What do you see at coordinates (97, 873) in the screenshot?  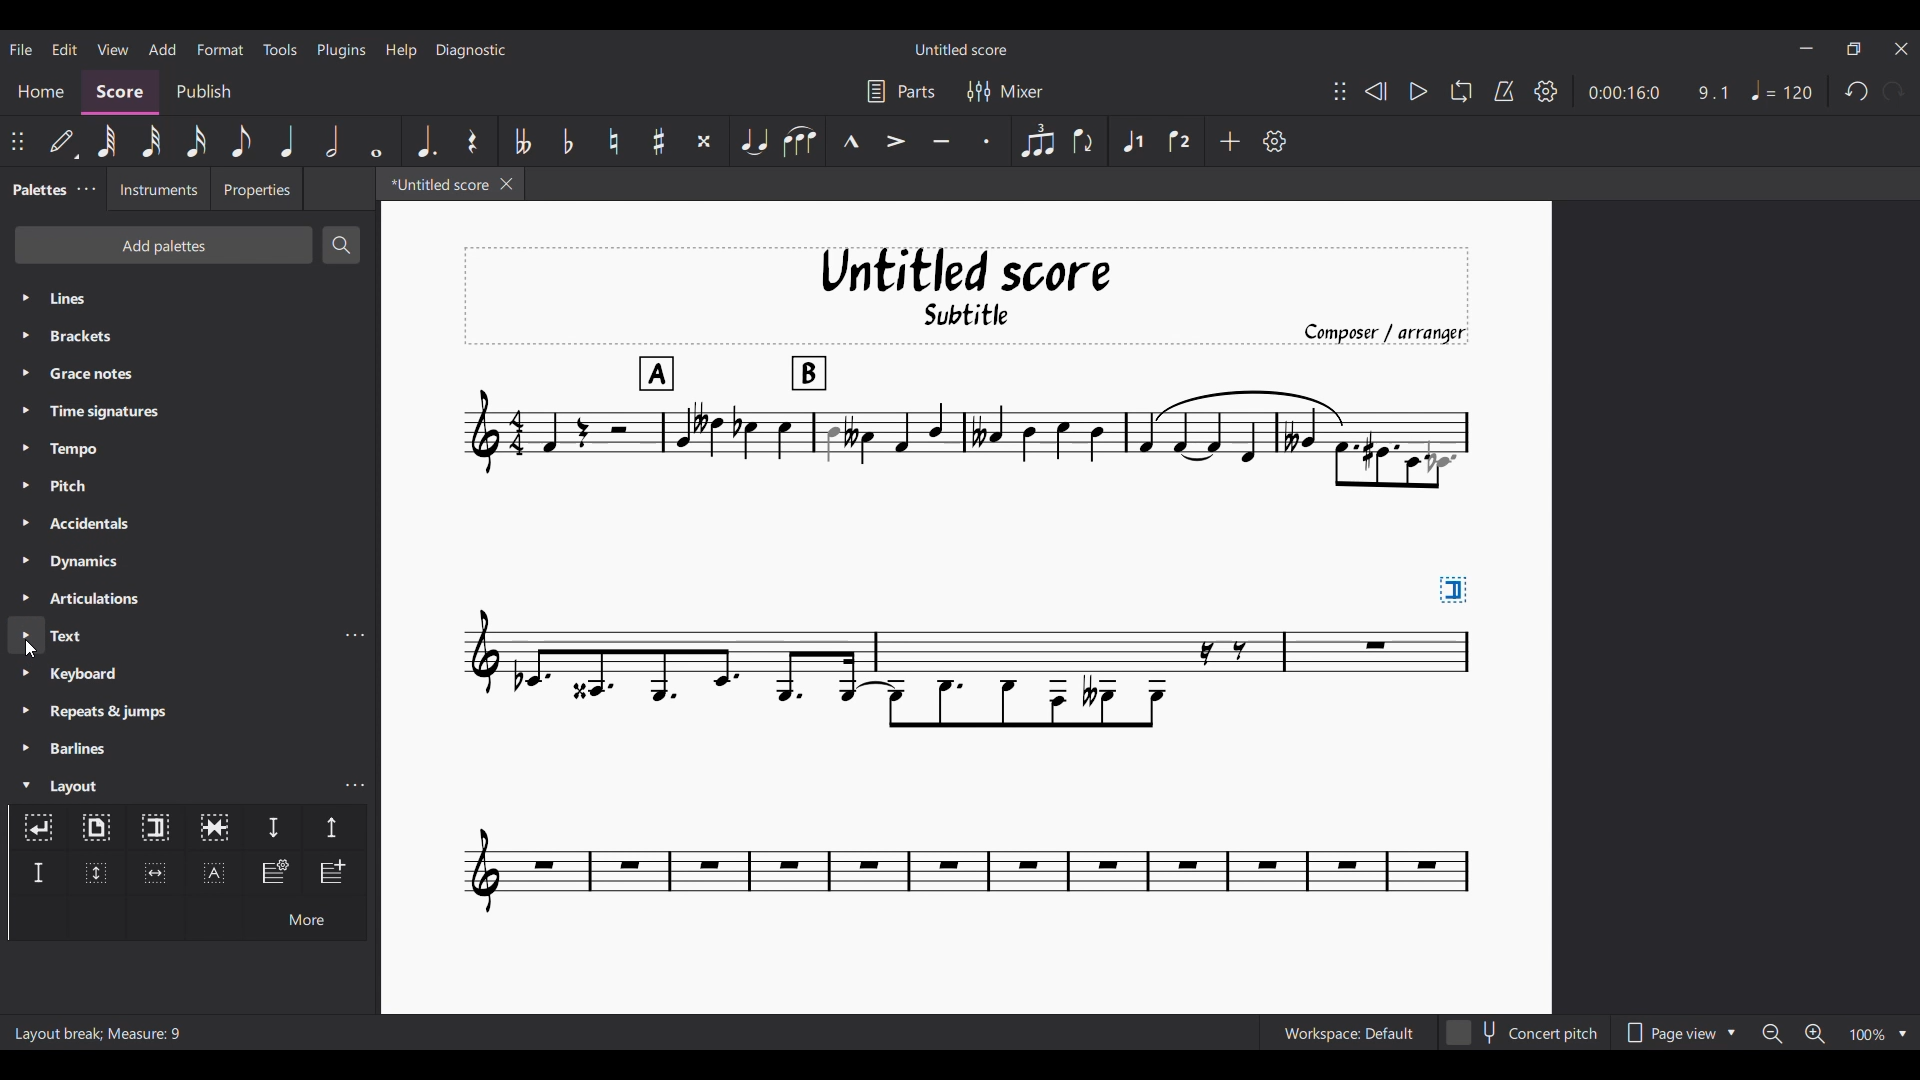 I see `Insert vertical frame` at bounding box center [97, 873].